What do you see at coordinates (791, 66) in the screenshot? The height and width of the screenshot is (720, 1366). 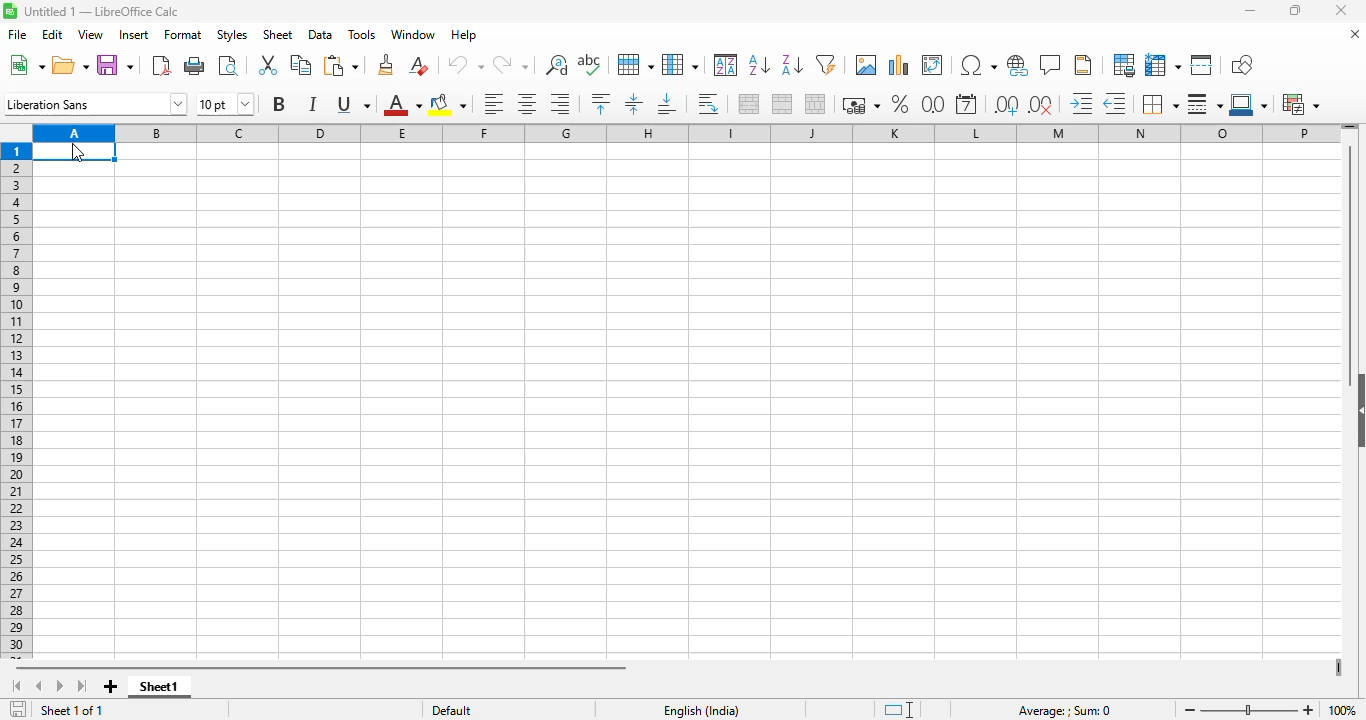 I see `sort descending` at bounding box center [791, 66].